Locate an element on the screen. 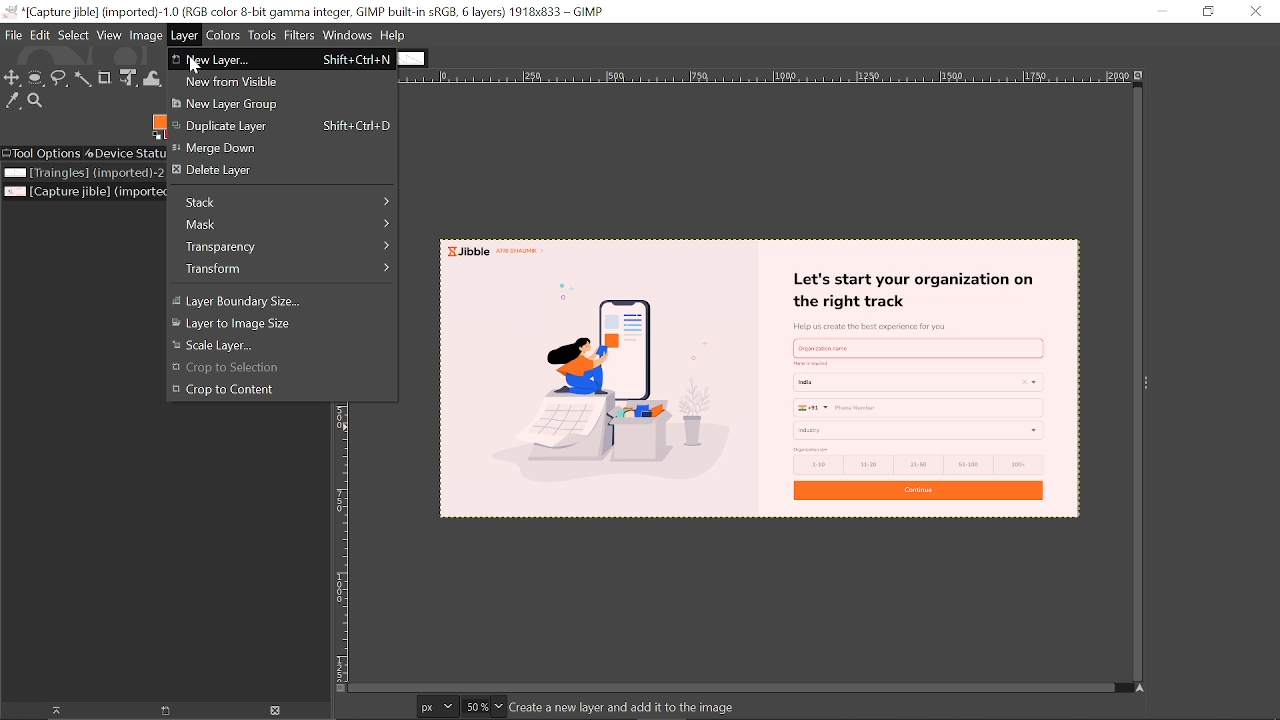 Image resolution: width=1280 pixels, height=720 pixels. Color picker tool is located at coordinates (11, 101).